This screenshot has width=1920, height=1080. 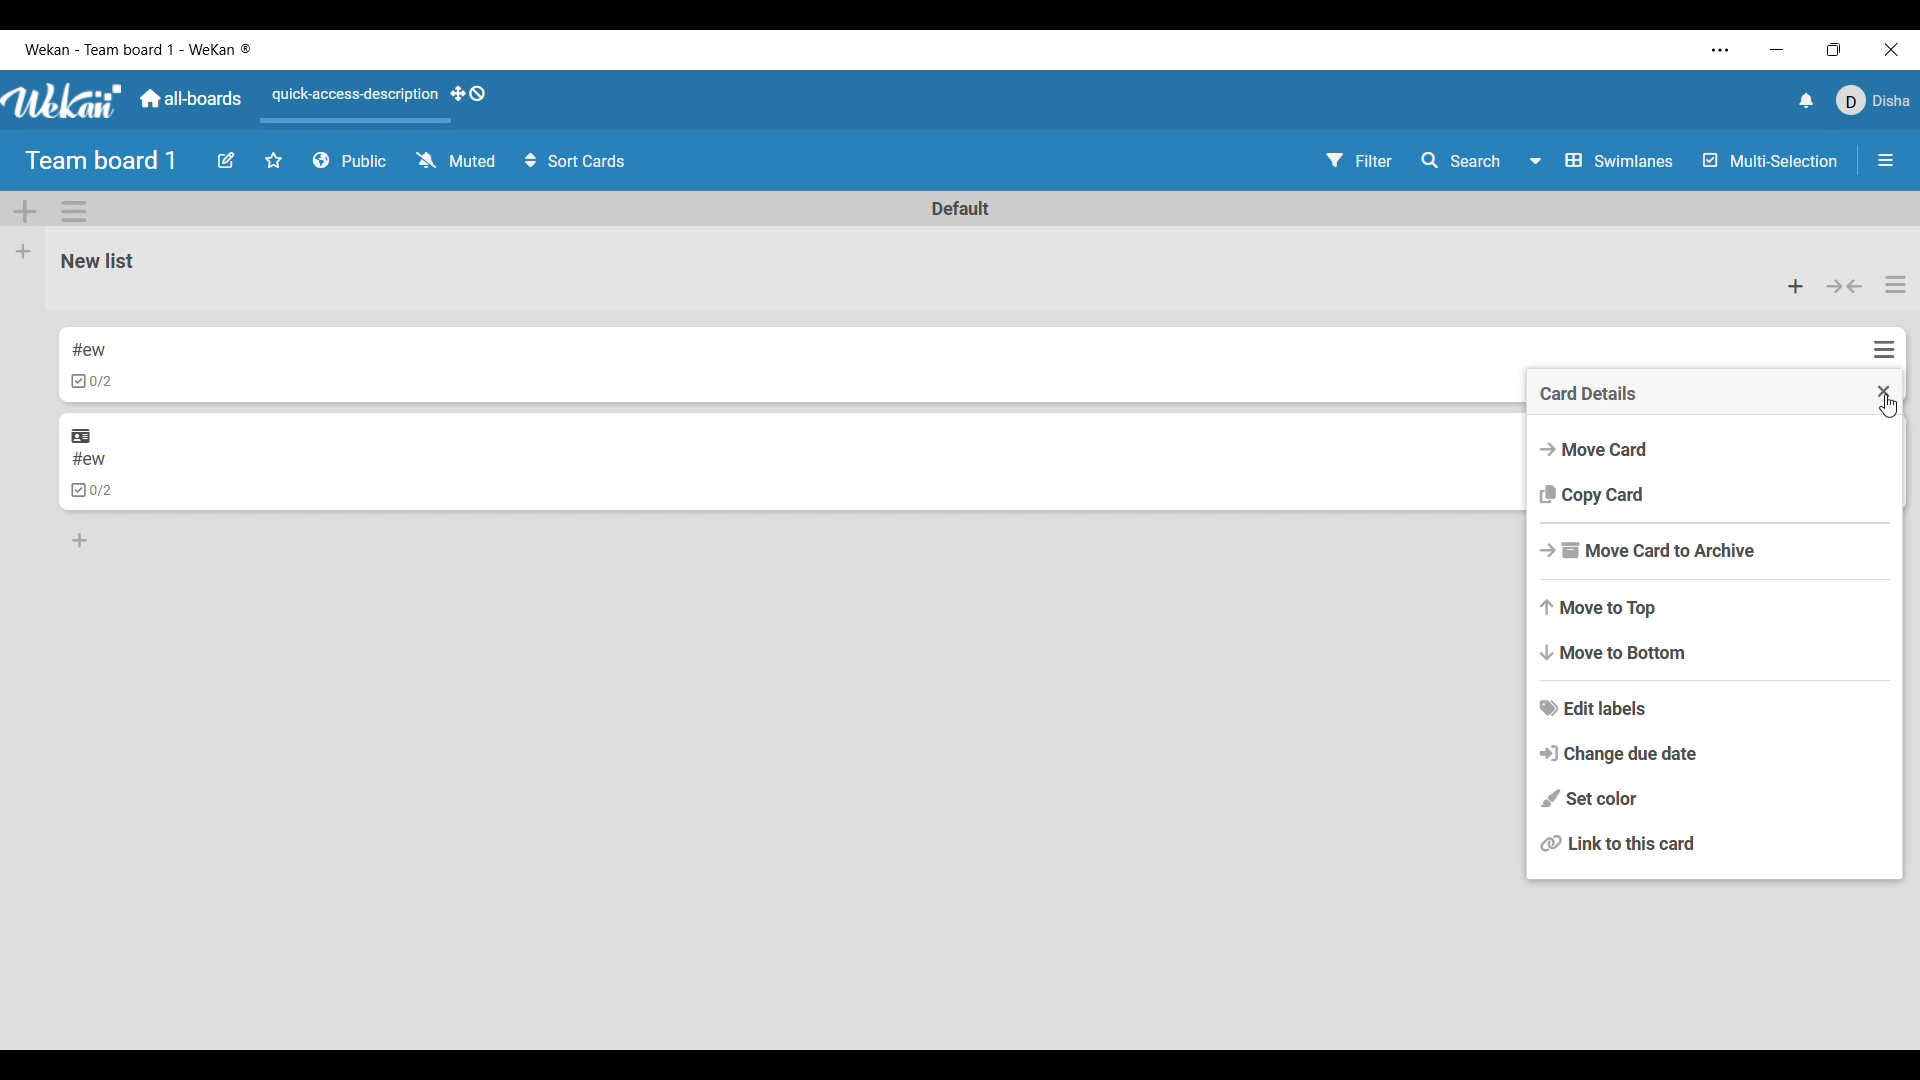 What do you see at coordinates (350, 161) in the screenshot?
I see `Board privacy options` at bounding box center [350, 161].